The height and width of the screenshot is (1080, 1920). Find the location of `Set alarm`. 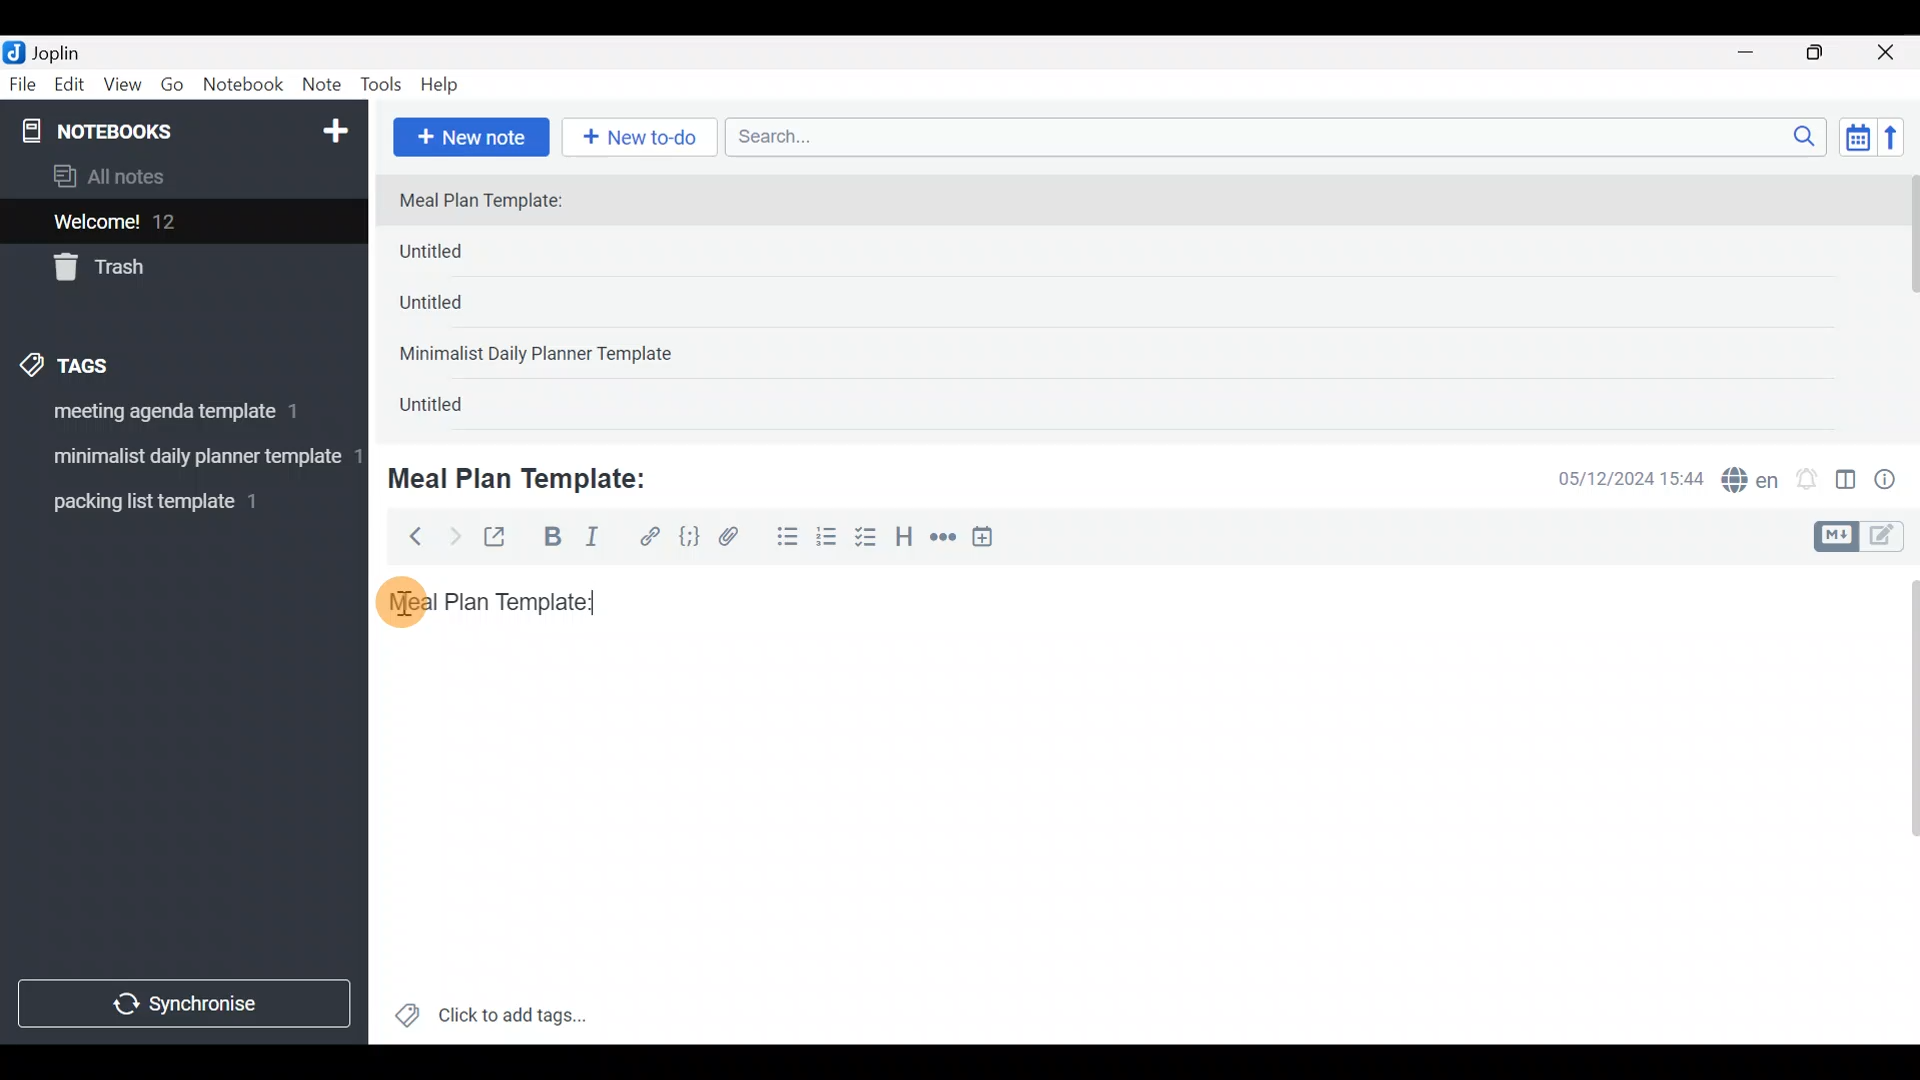

Set alarm is located at coordinates (1808, 481).